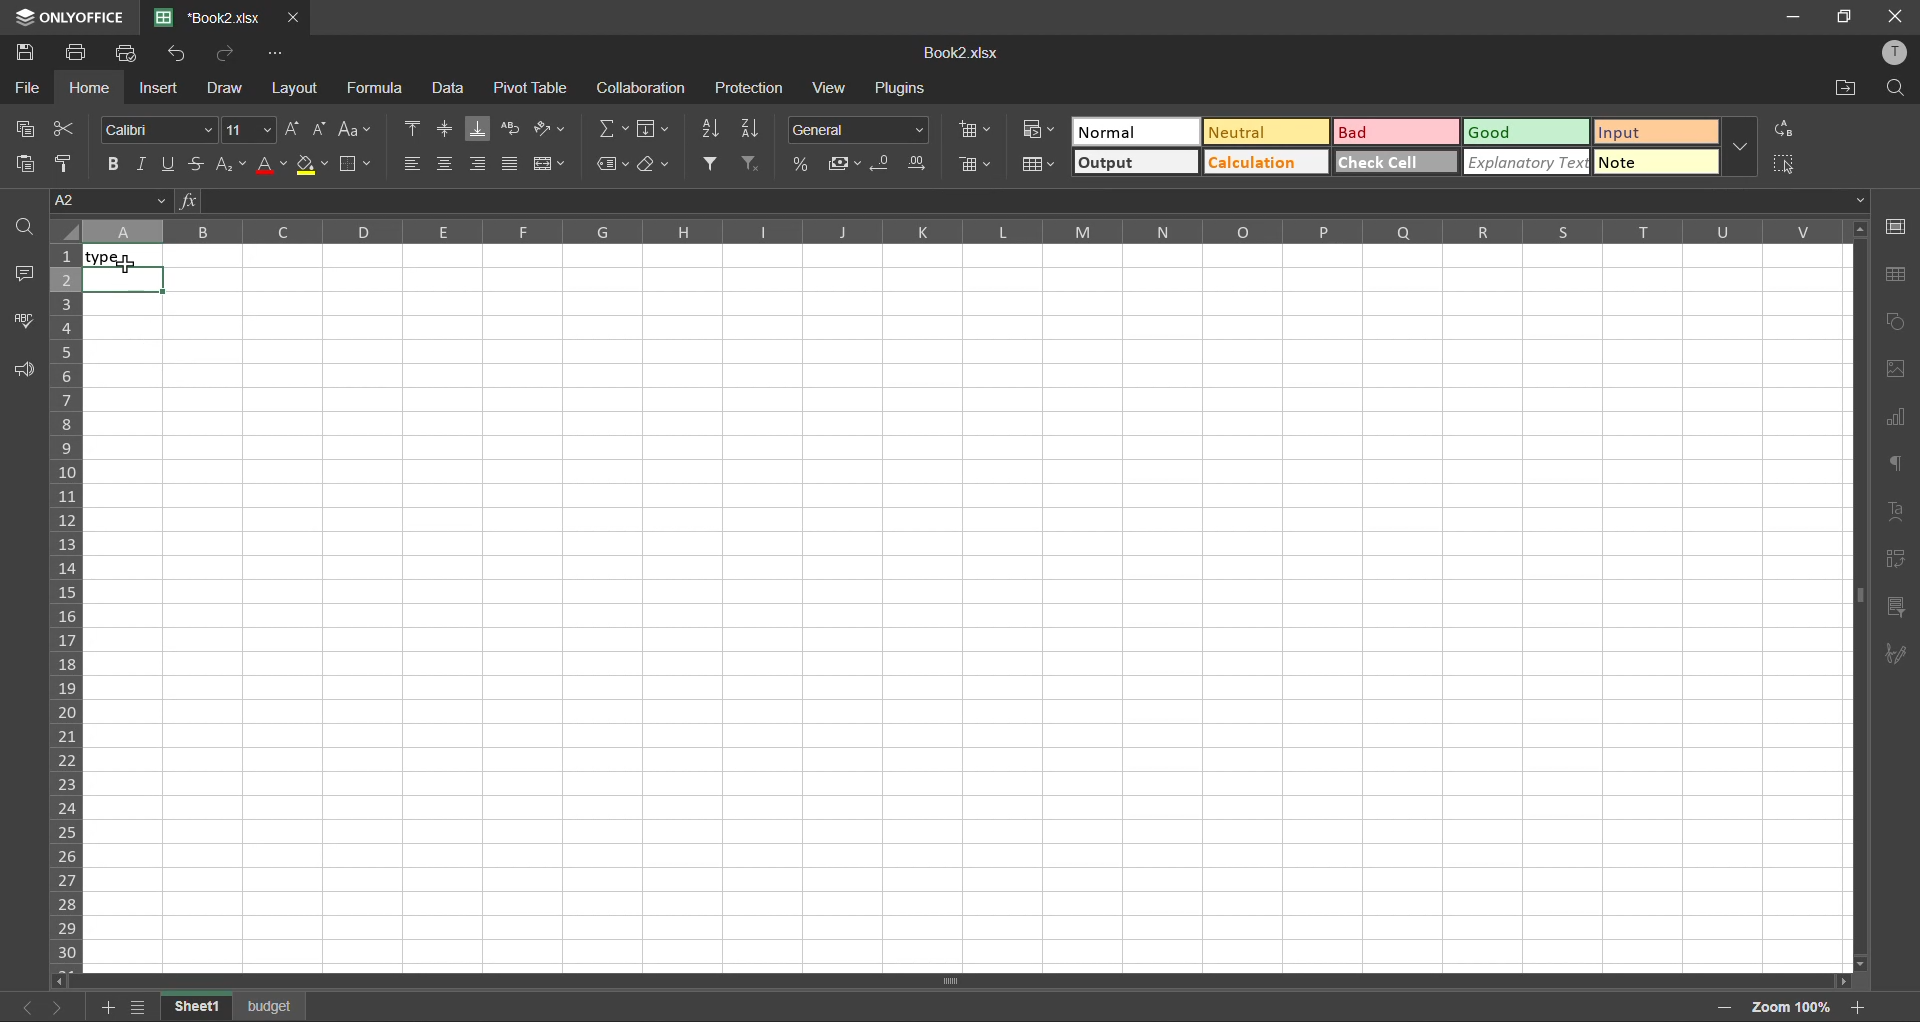 The height and width of the screenshot is (1022, 1920). Describe the element at coordinates (358, 130) in the screenshot. I see `change case` at that location.